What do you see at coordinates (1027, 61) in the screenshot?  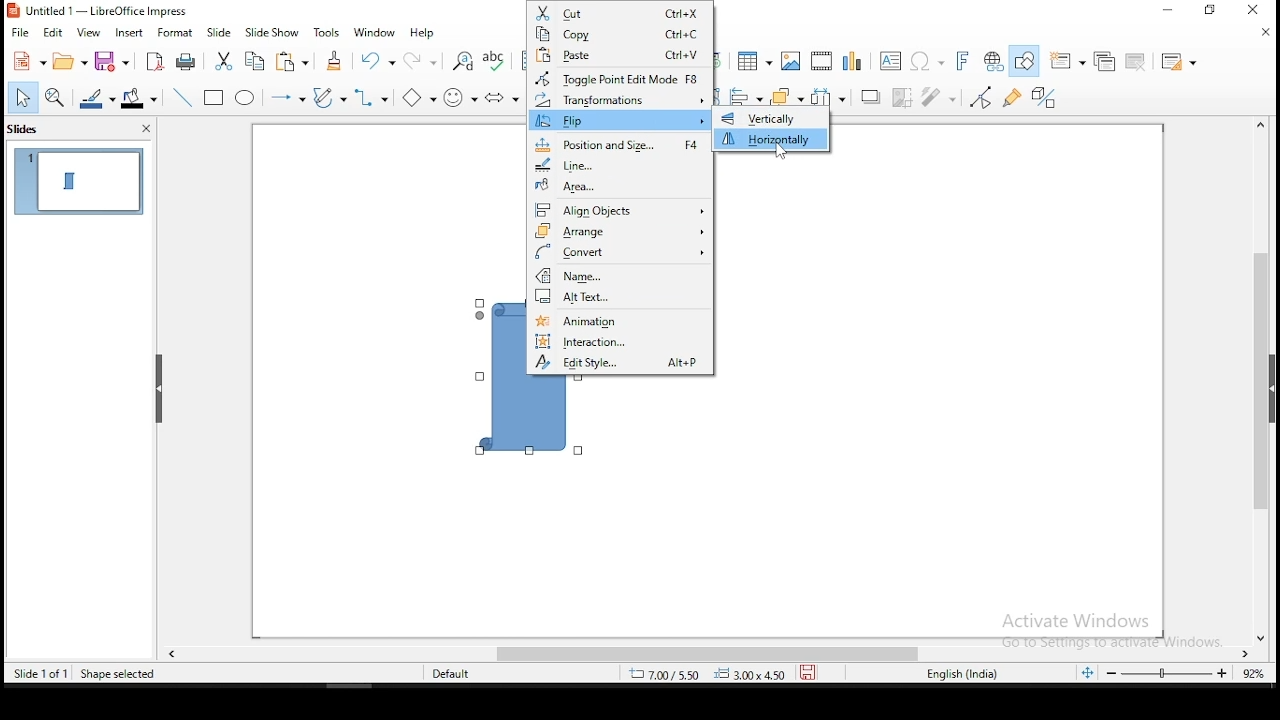 I see `show draw functions` at bounding box center [1027, 61].